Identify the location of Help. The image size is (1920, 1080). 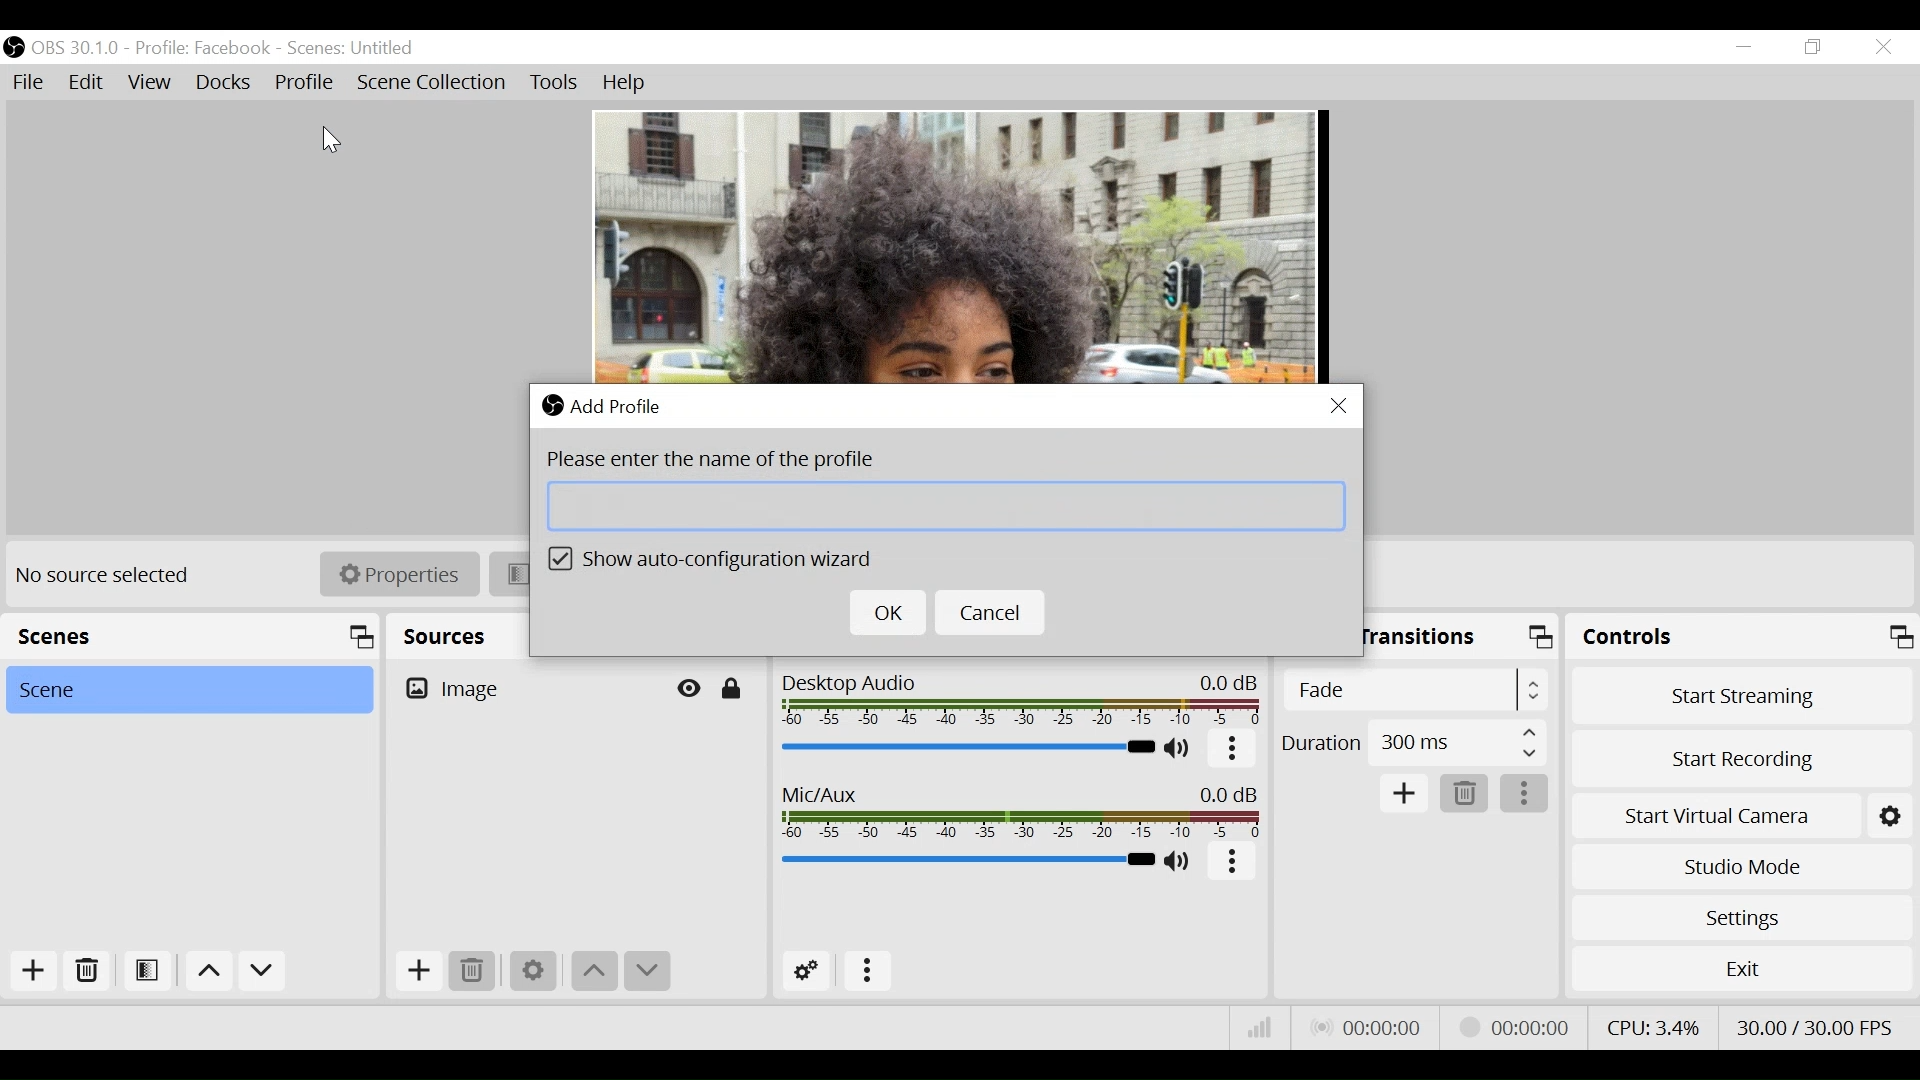
(621, 83).